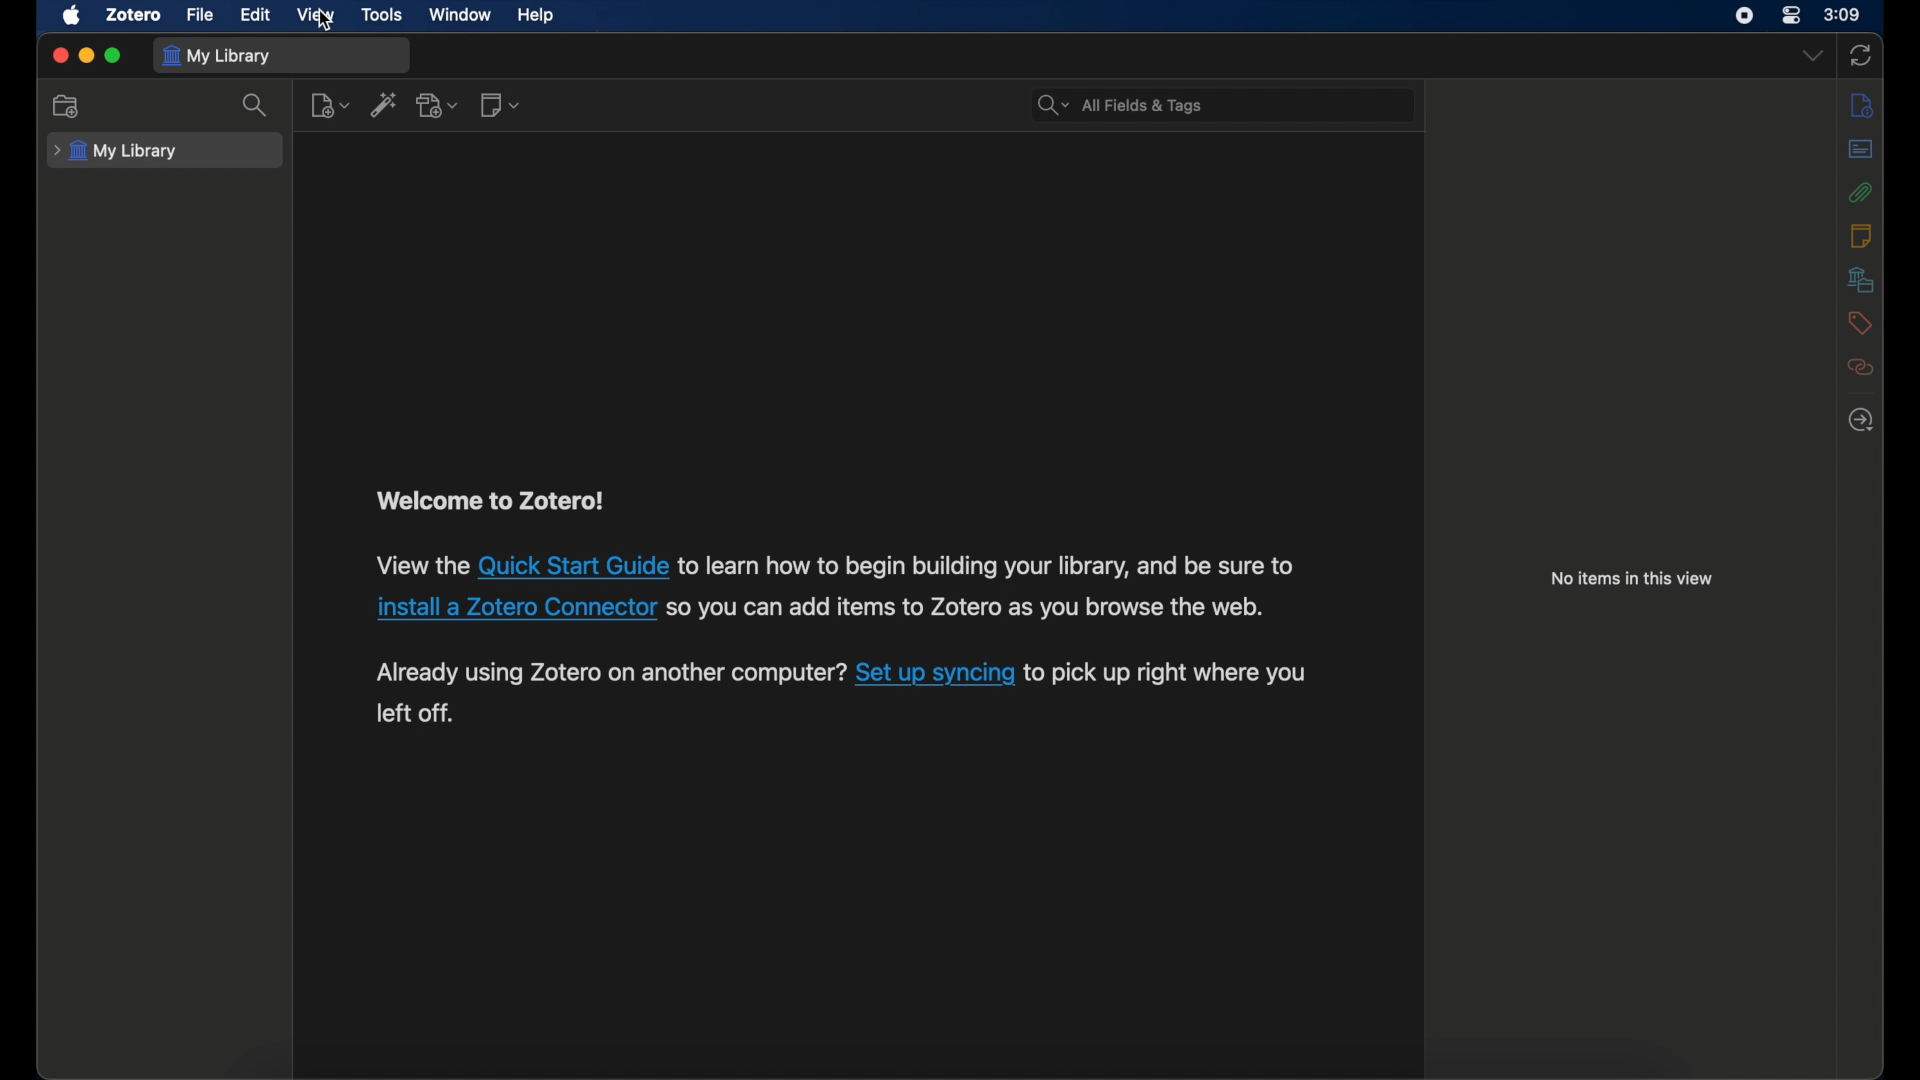  What do you see at coordinates (1860, 279) in the screenshot?
I see `libraries` at bounding box center [1860, 279].